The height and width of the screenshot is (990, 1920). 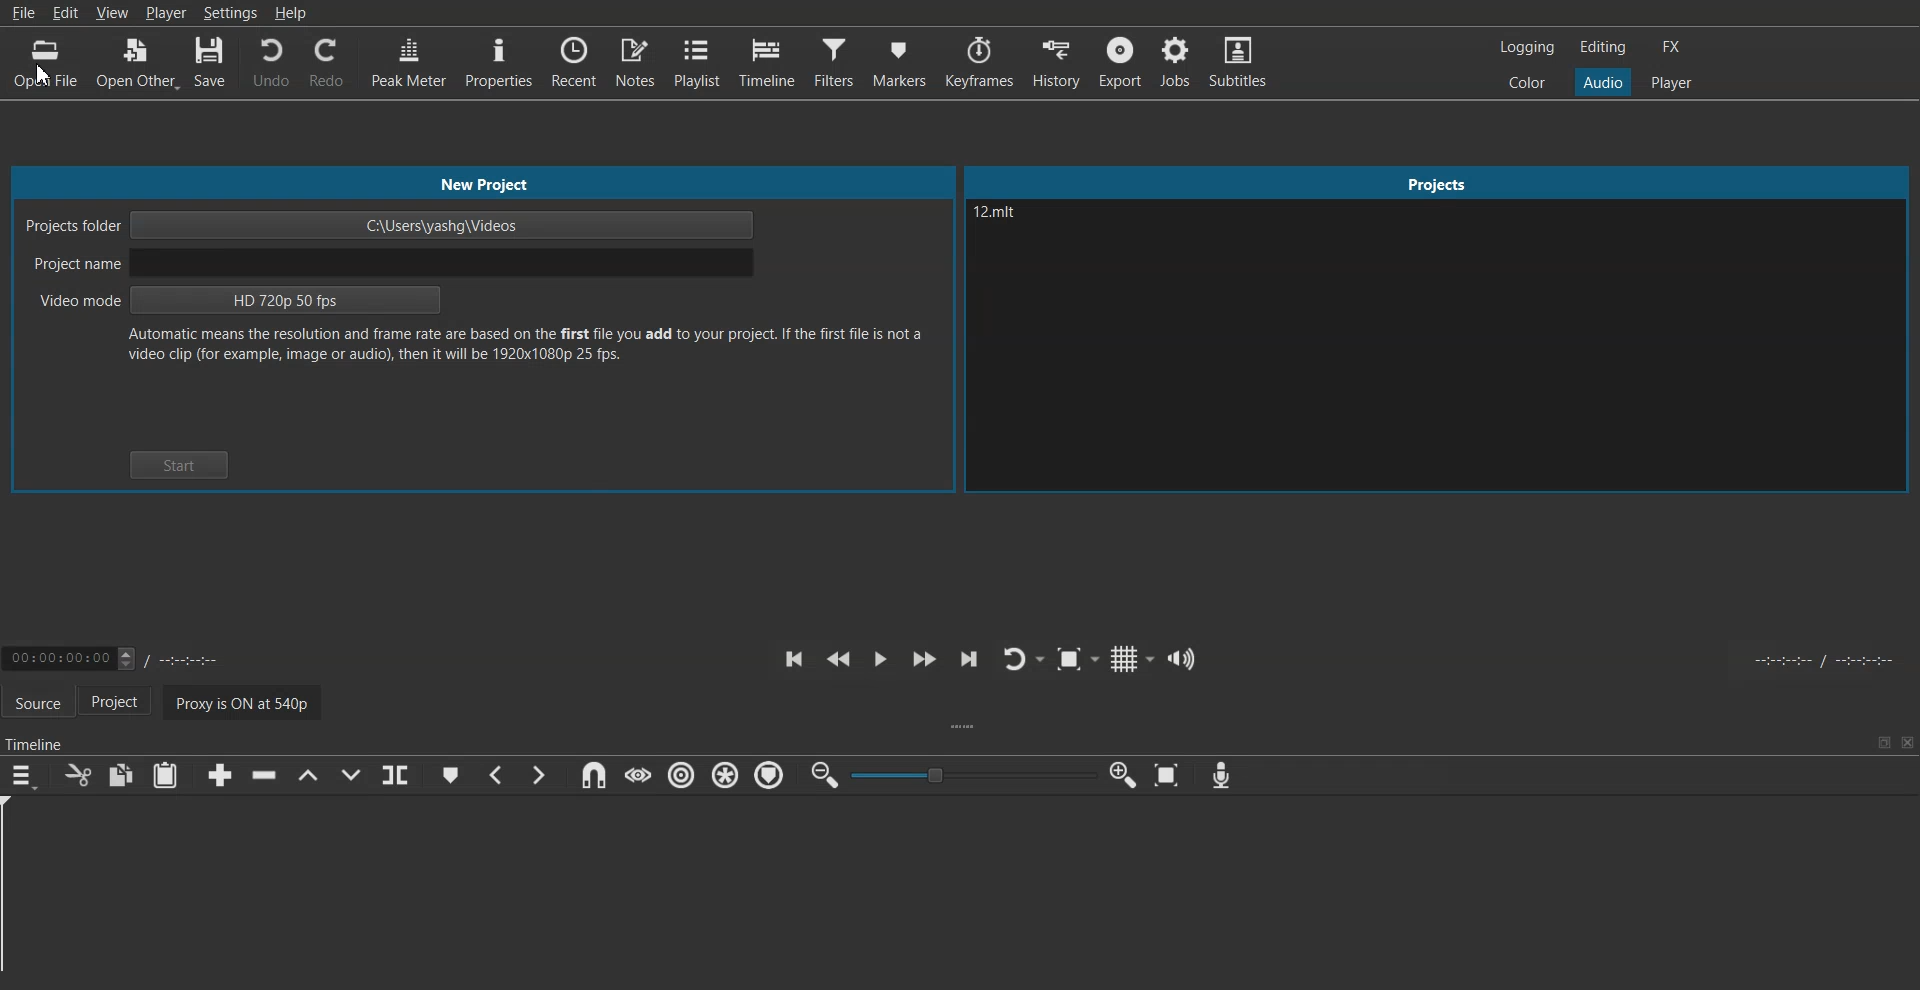 What do you see at coordinates (392, 266) in the screenshot?
I see `Enter Project name` at bounding box center [392, 266].